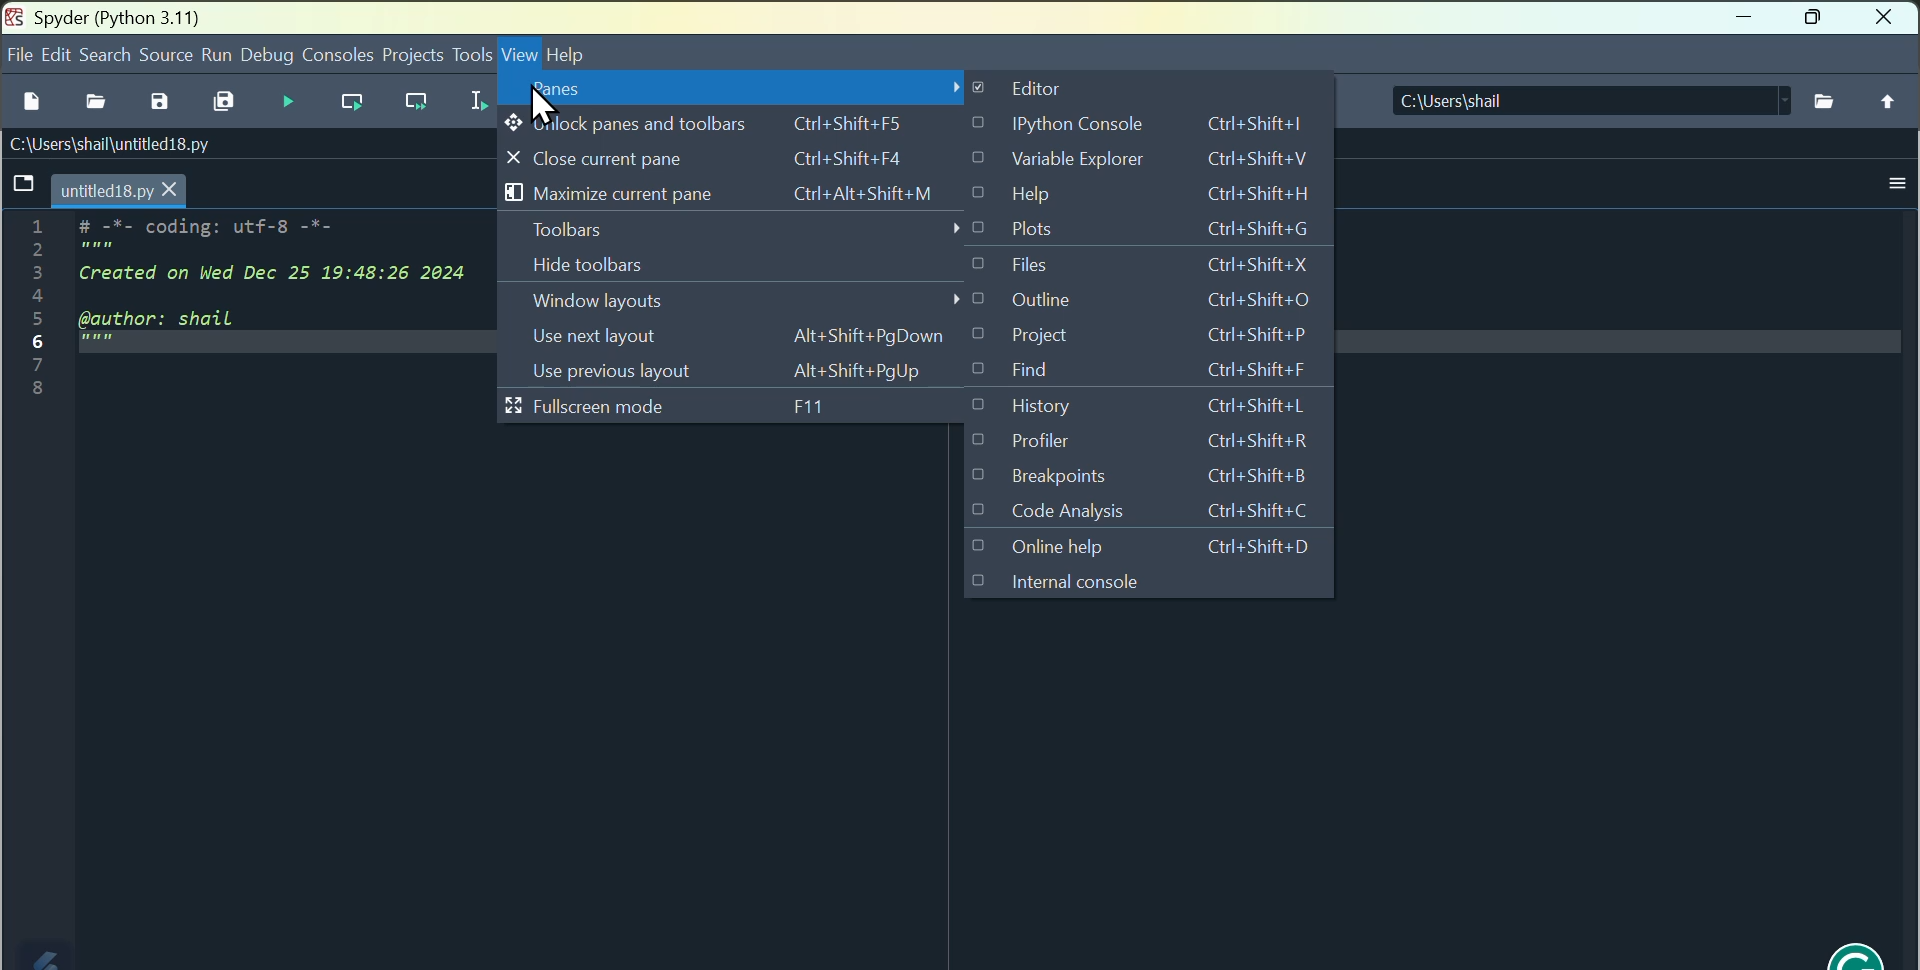 The width and height of the screenshot is (1920, 970). What do you see at coordinates (474, 102) in the screenshot?
I see `Run selection` at bounding box center [474, 102].